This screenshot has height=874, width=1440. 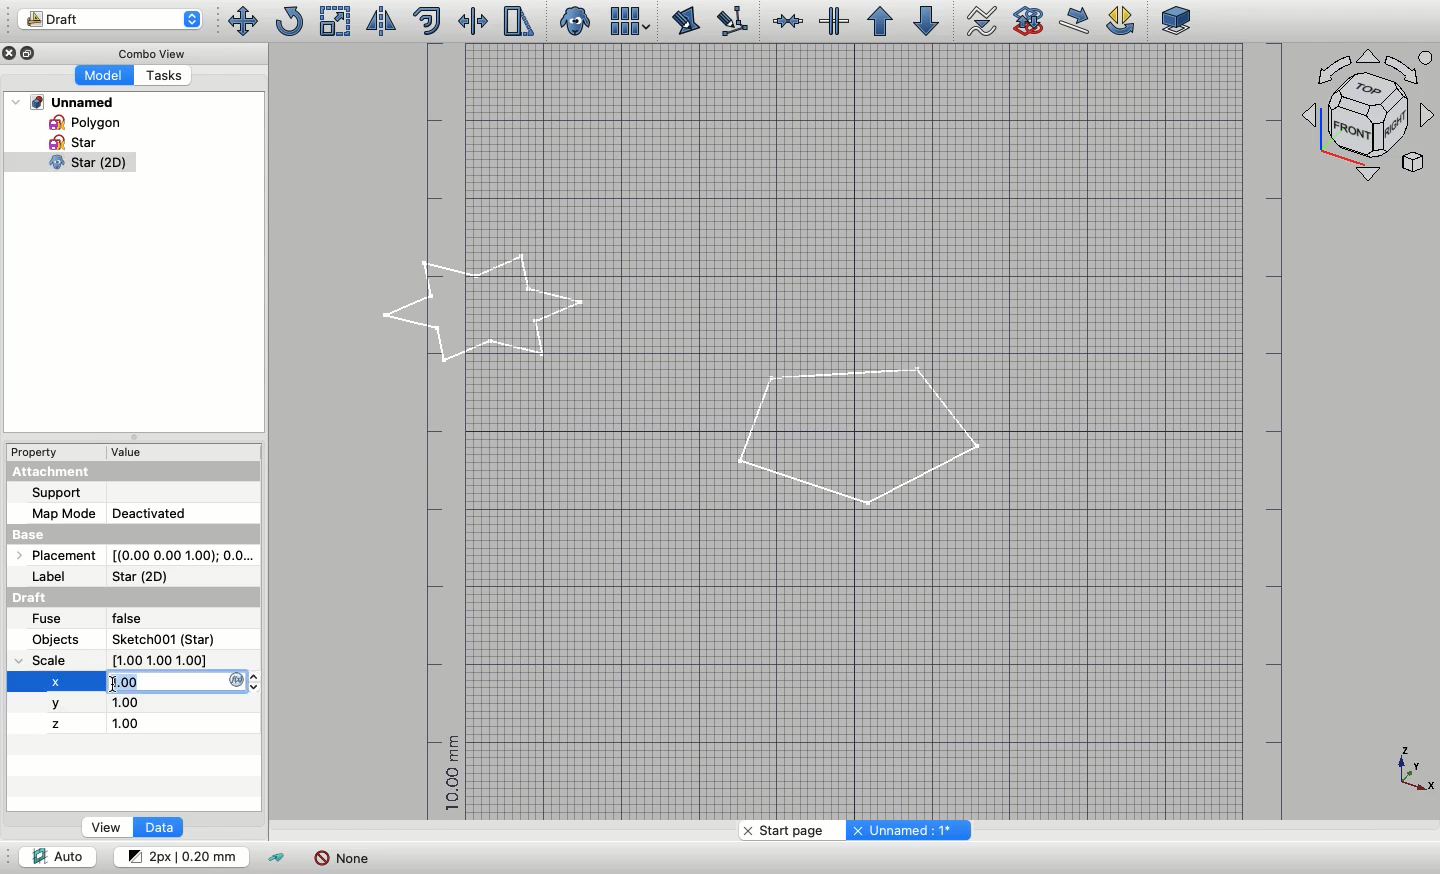 I want to click on Z, so click(x=55, y=725).